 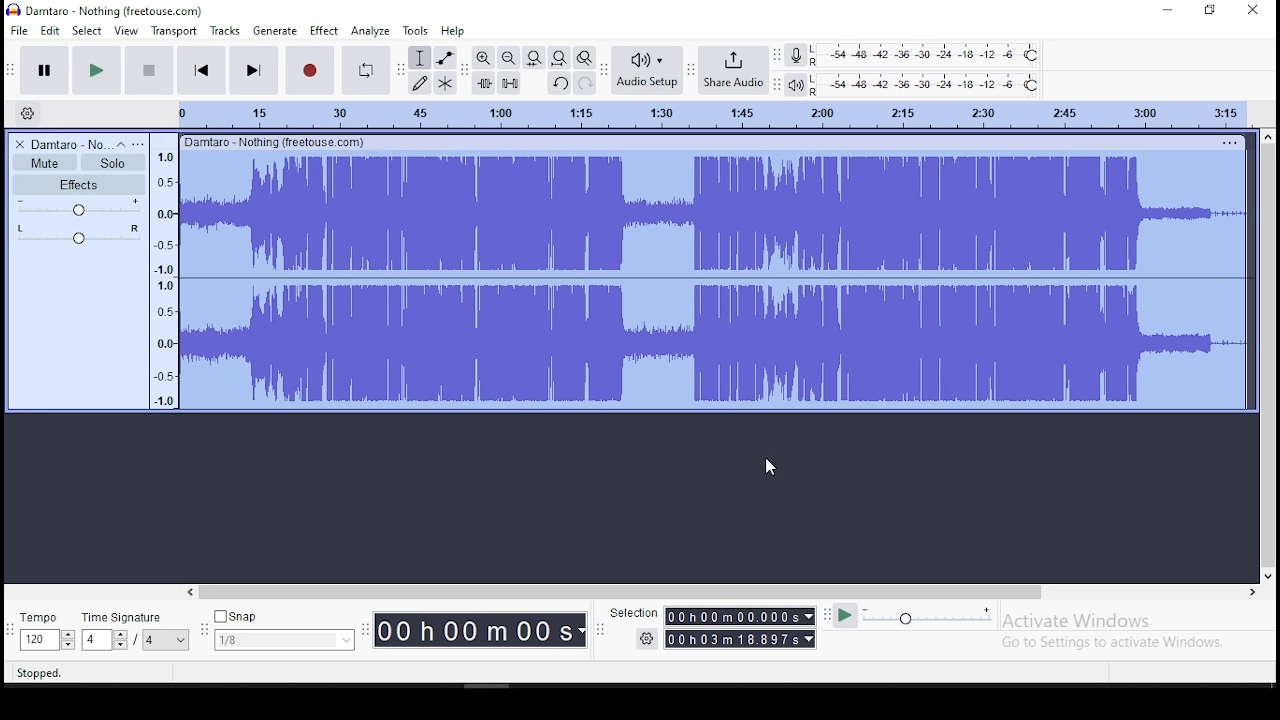 What do you see at coordinates (724, 593) in the screenshot?
I see `scroll bar` at bounding box center [724, 593].